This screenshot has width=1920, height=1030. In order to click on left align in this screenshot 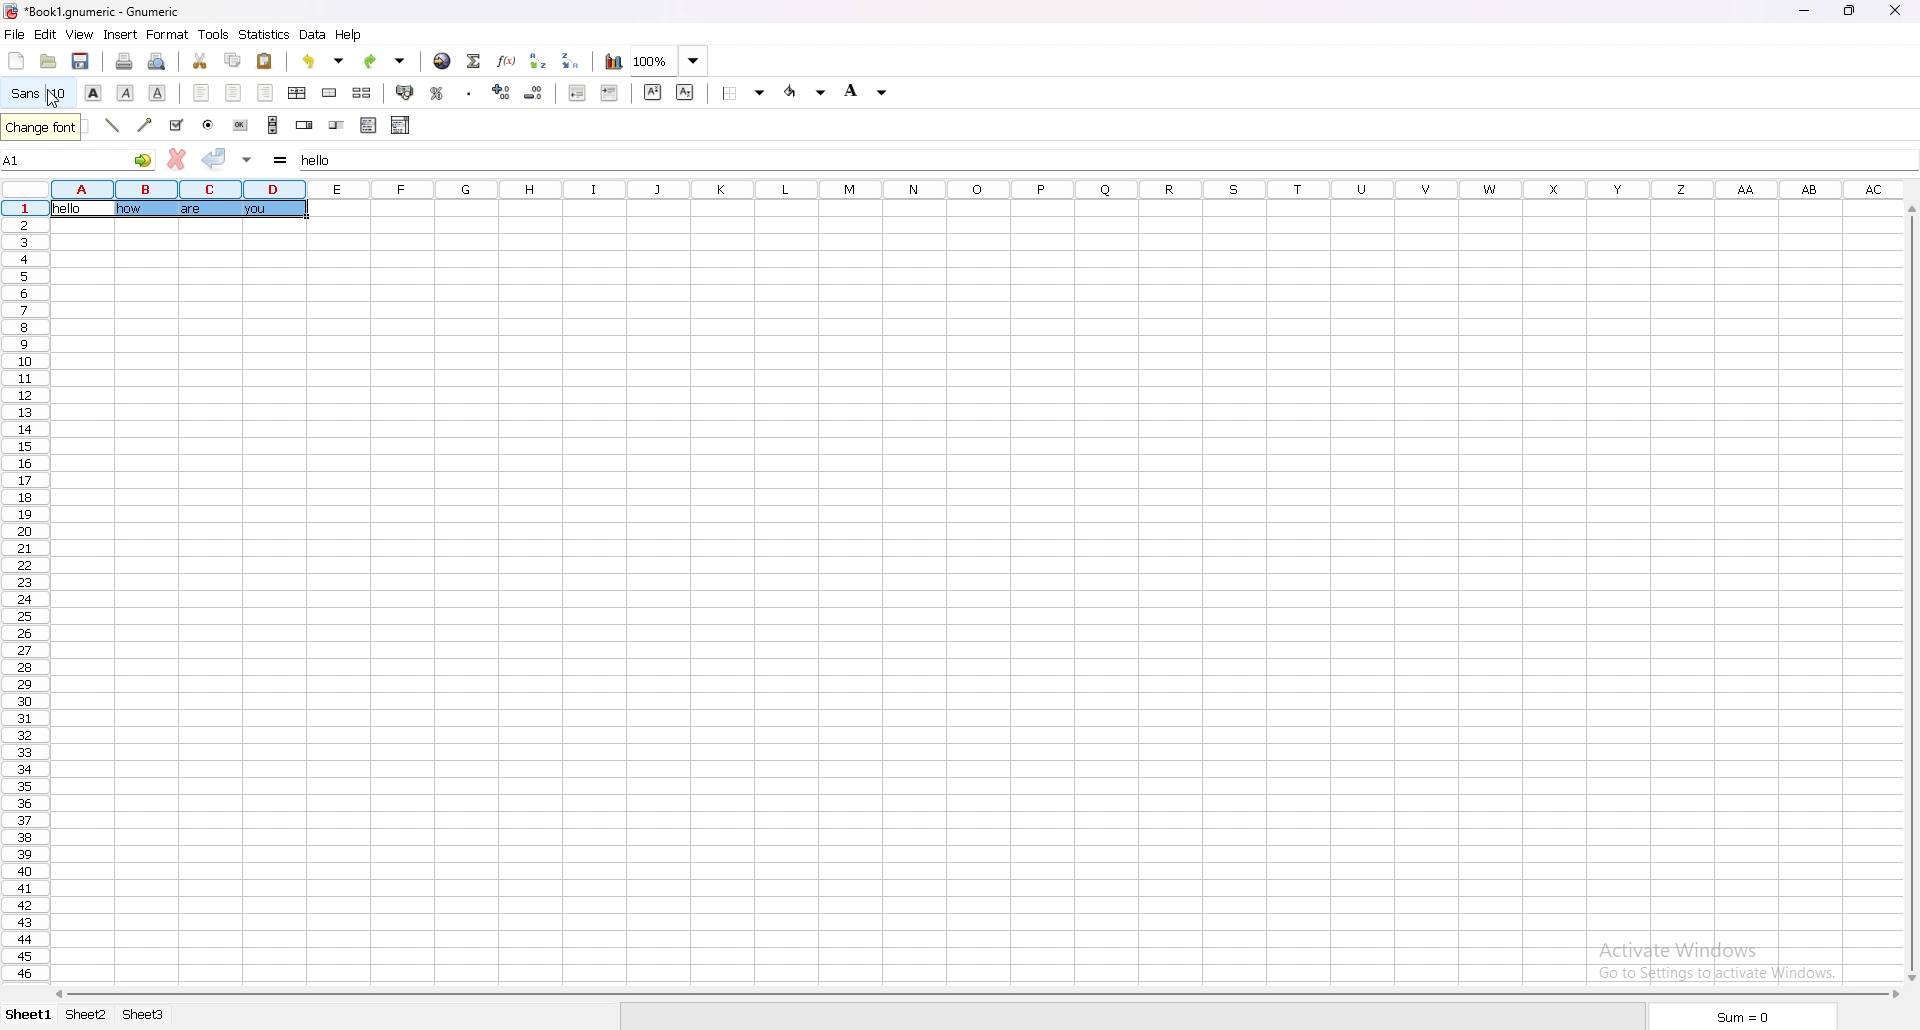, I will do `click(202, 93)`.